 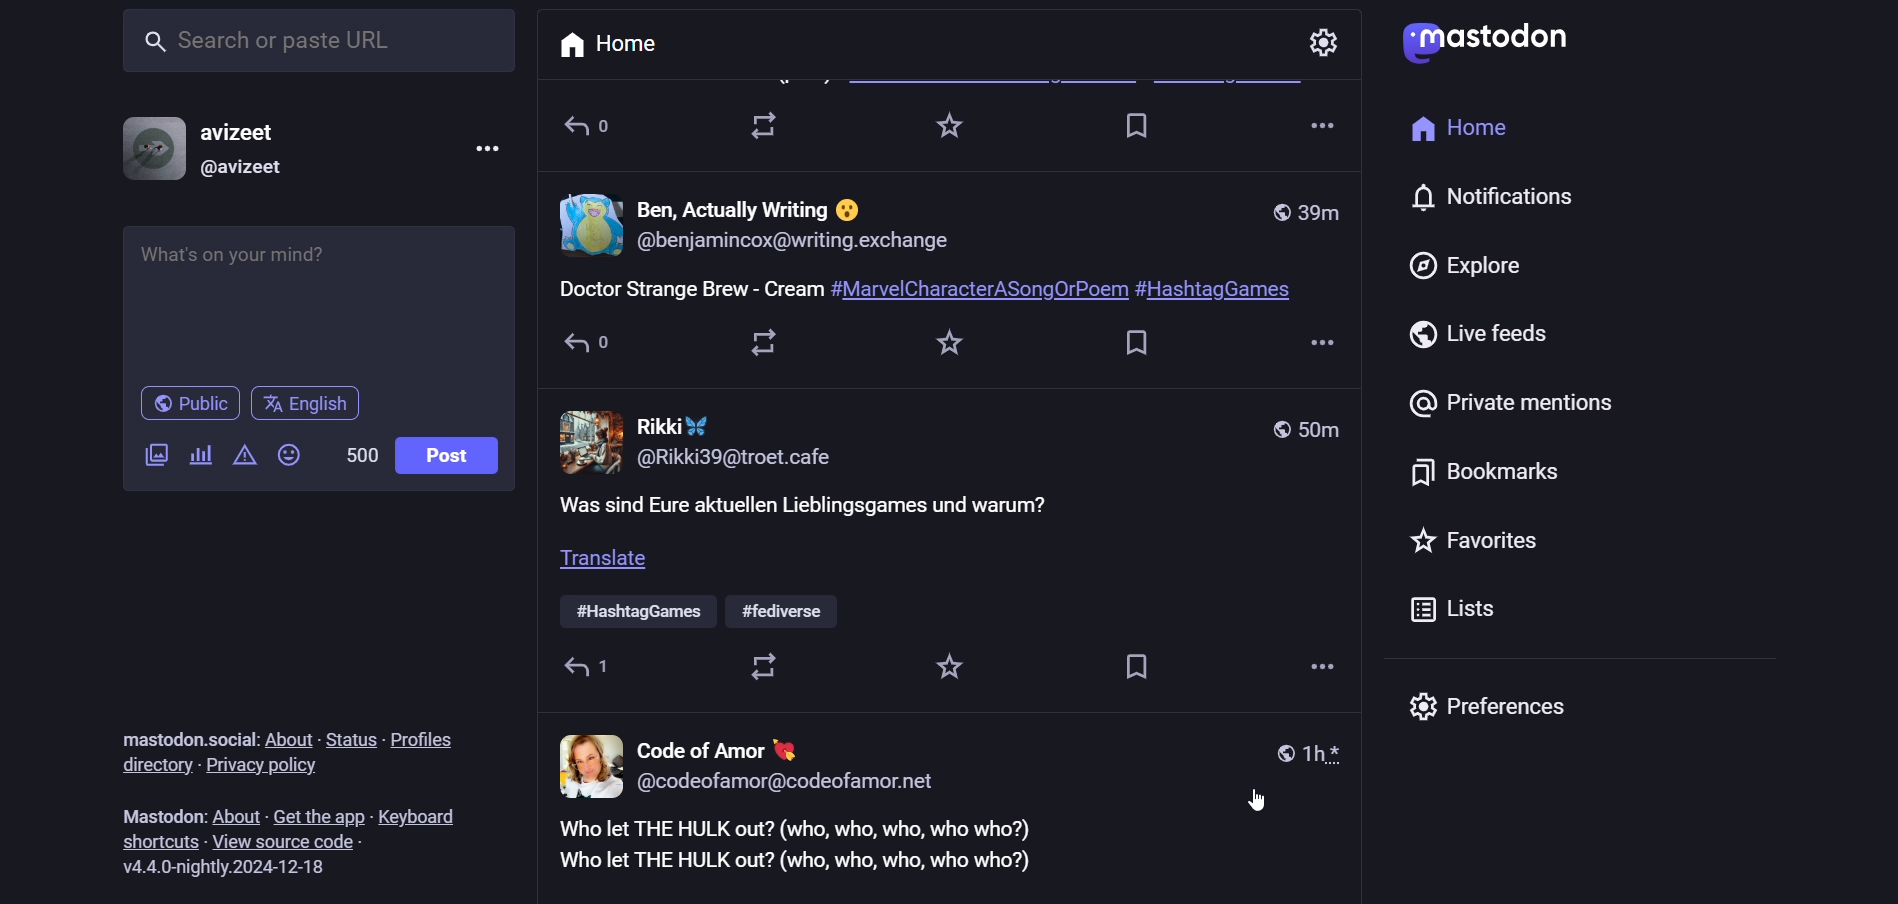 I want to click on new  posts updated, so click(x=956, y=856).